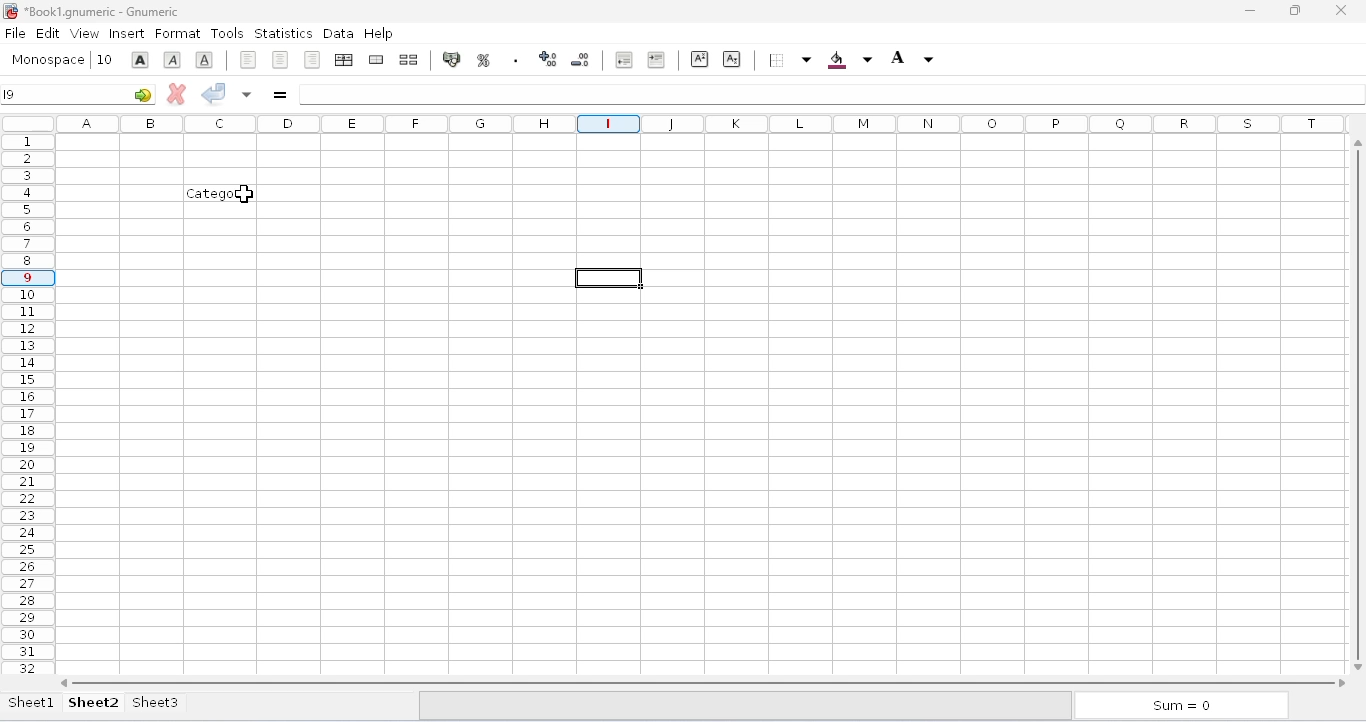  What do you see at coordinates (104, 59) in the screenshot?
I see `font size` at bounding box center [104, 59].